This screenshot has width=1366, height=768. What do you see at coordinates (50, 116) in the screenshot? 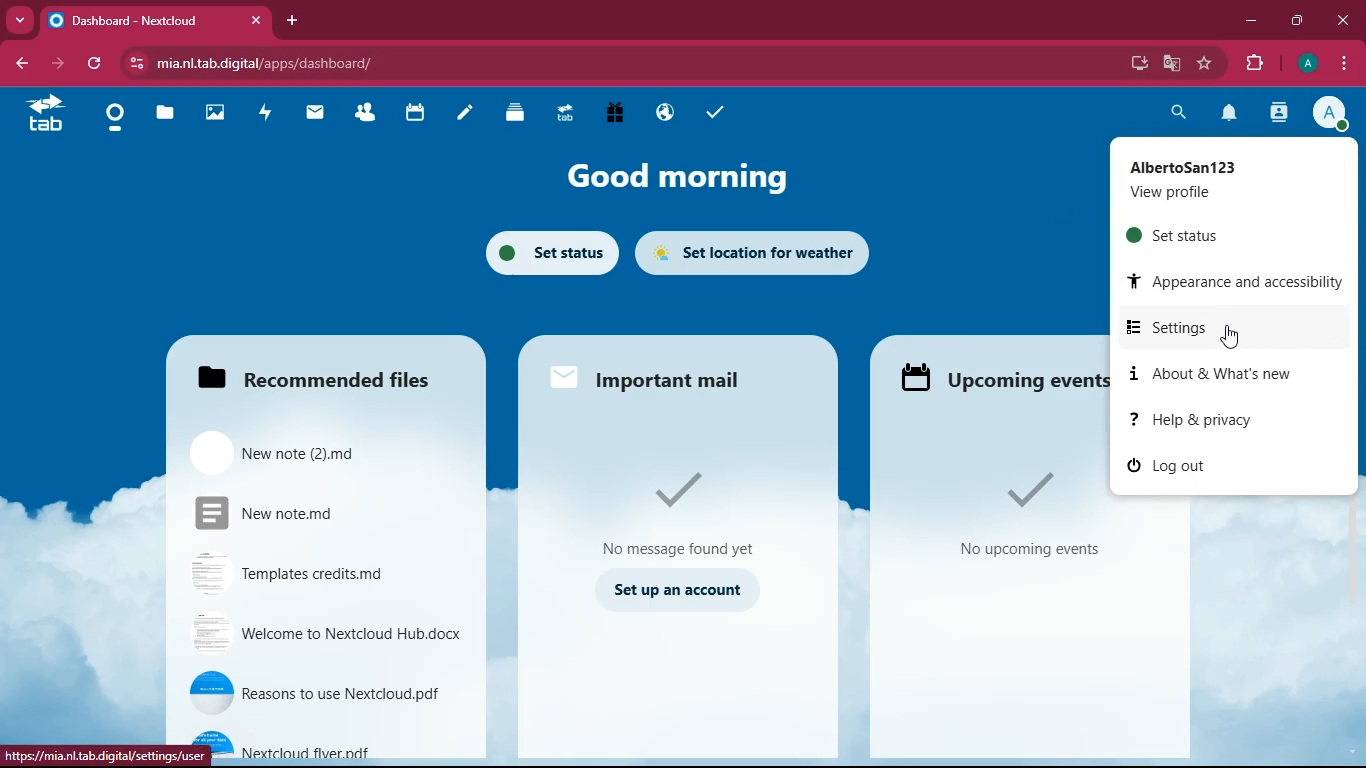
I see `tab` at bounding box center [50, 116].